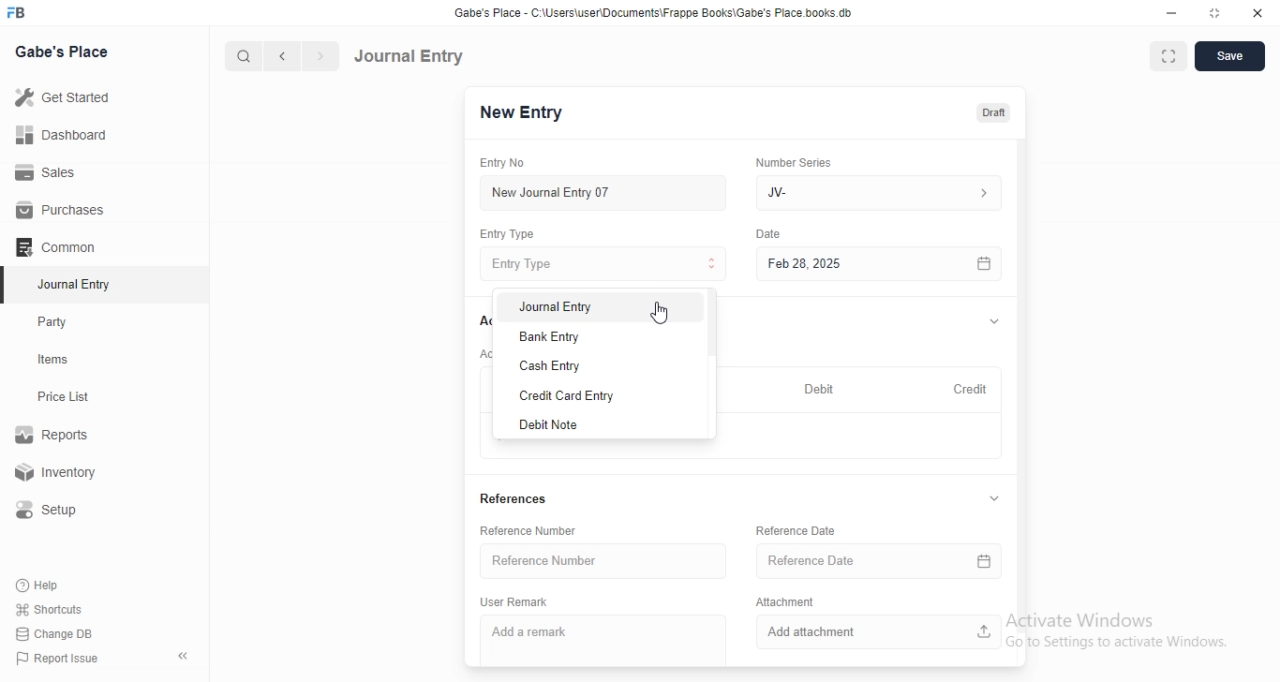 The width and height of the screenshot is (1280, 682). What do you see at coordinates (969, 387) in the screenshot?
I see `Credit` at bounding box center [969, 387].